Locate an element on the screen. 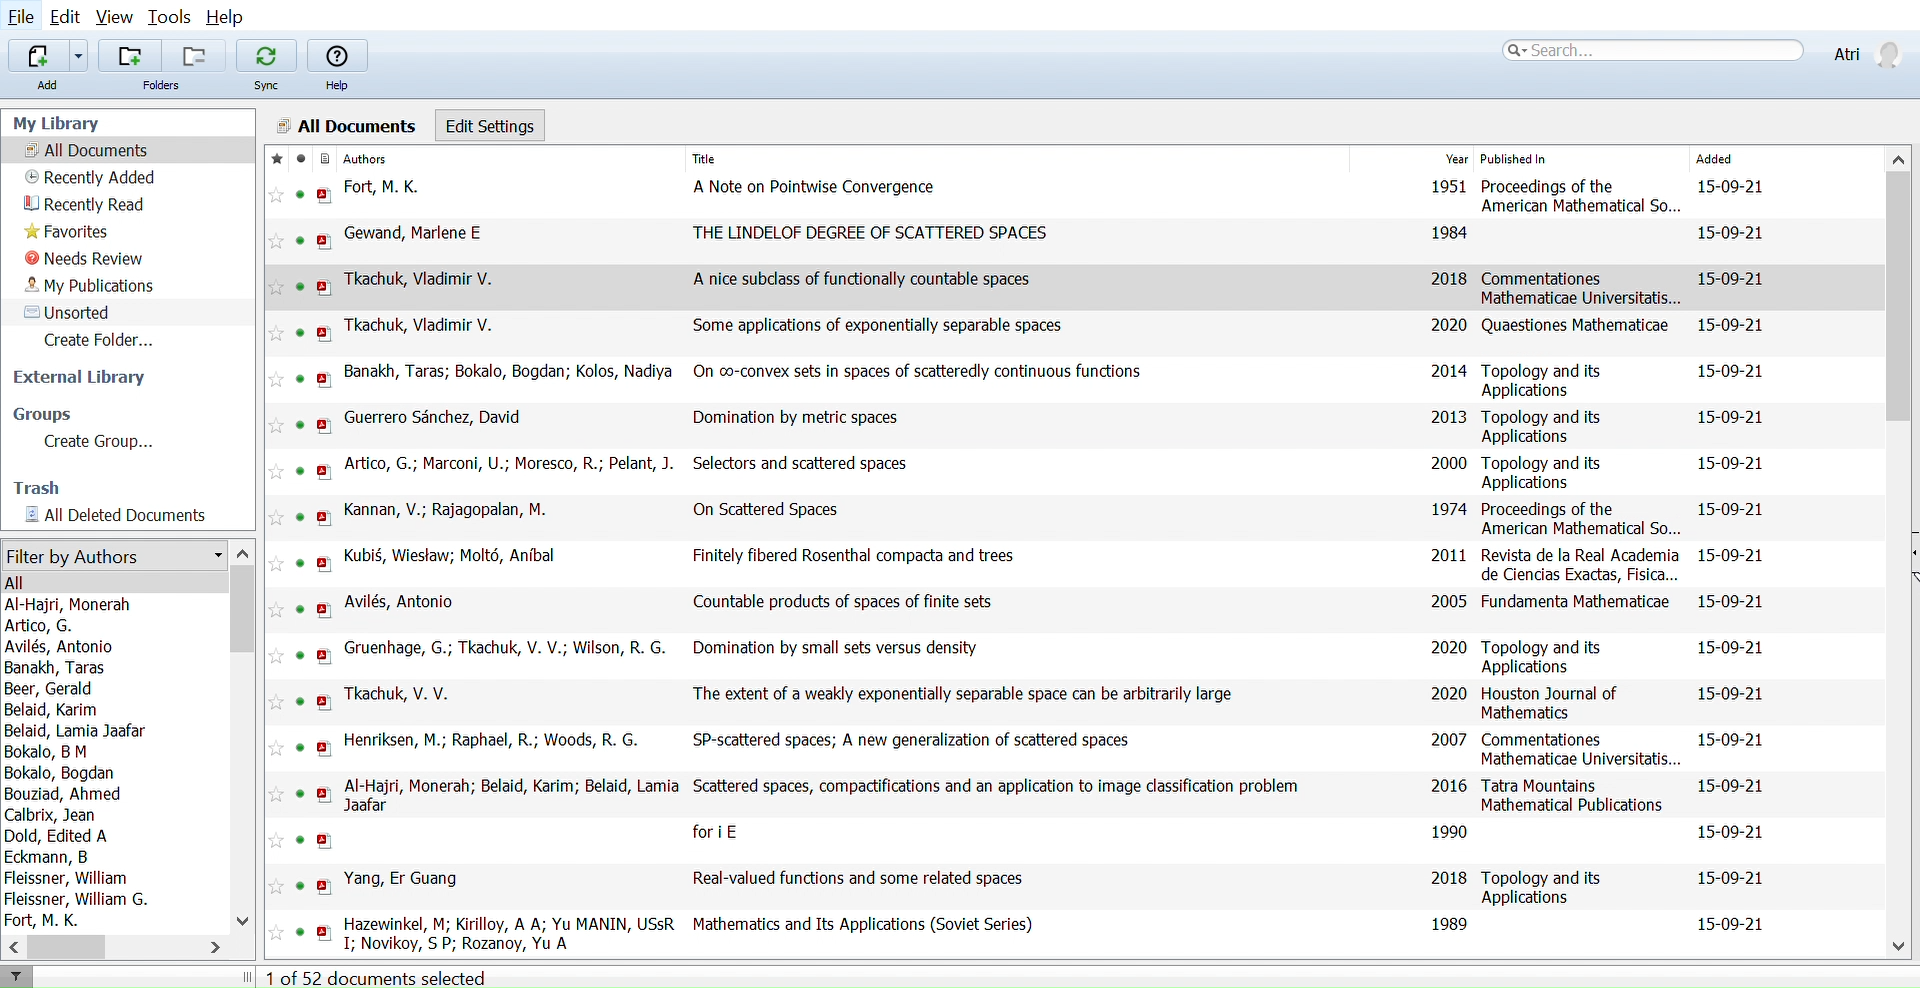  open PDF is located at coordinates (325, 701).